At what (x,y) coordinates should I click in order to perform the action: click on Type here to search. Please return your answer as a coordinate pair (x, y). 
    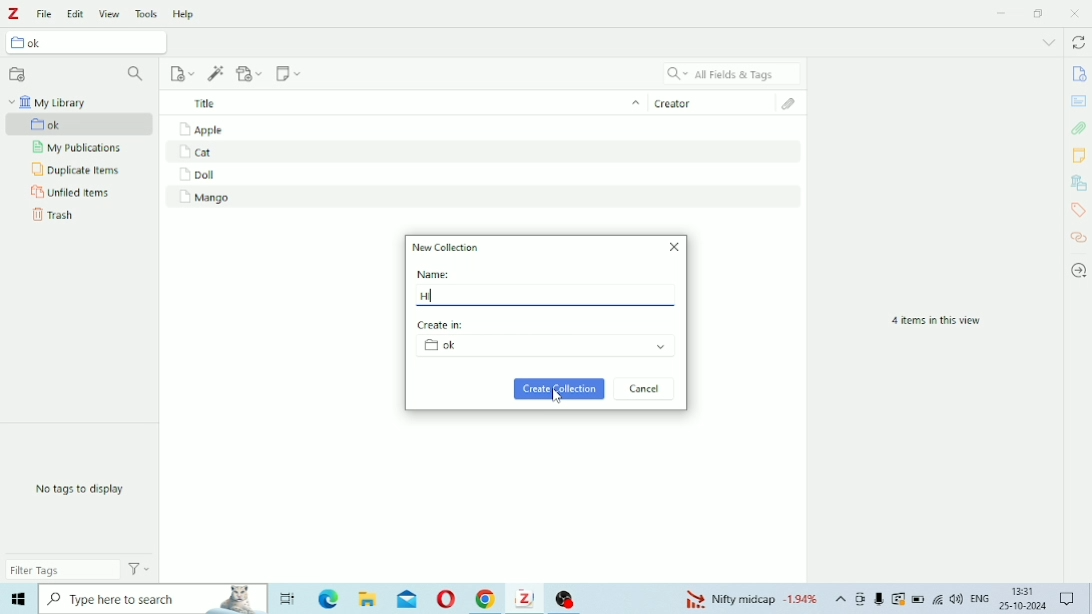
    Looking at the image, I should click on (154, 599).